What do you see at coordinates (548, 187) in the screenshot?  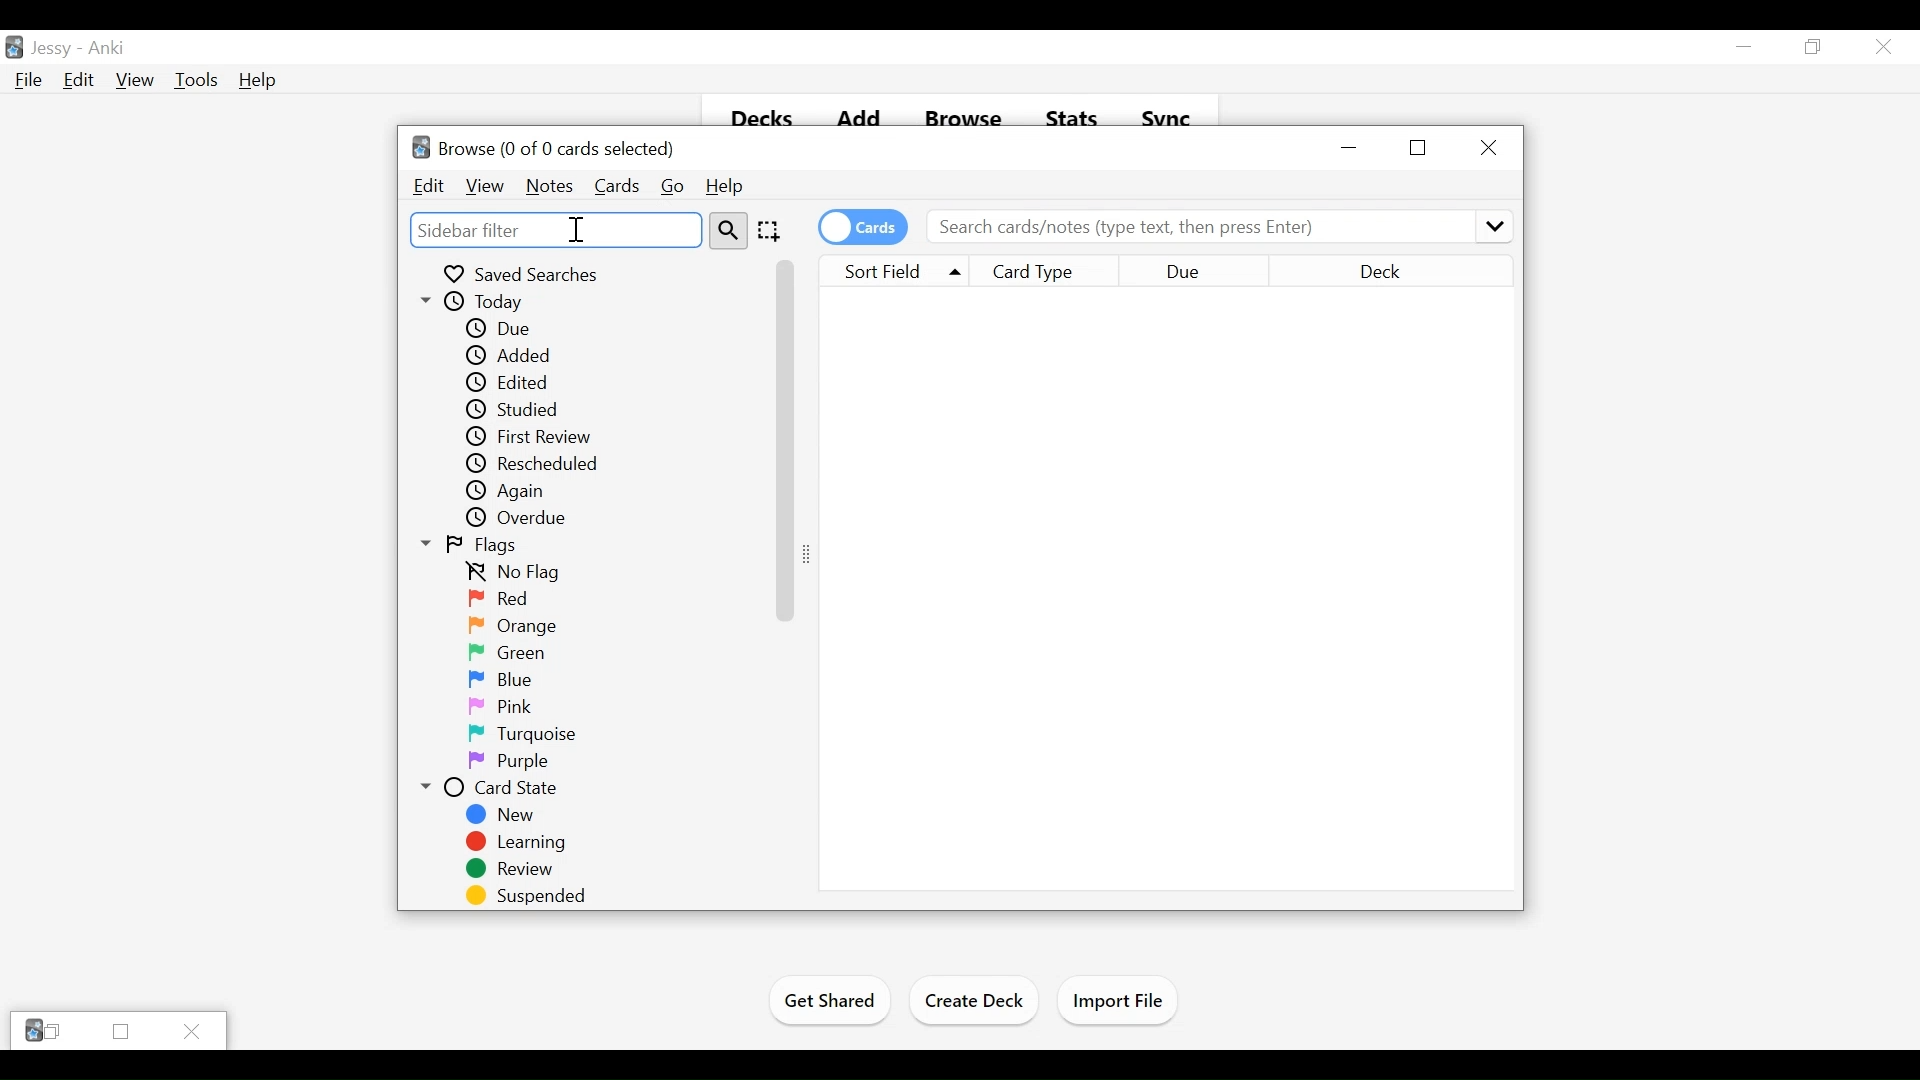 I see `Notes` at bounding box center [548, 187].